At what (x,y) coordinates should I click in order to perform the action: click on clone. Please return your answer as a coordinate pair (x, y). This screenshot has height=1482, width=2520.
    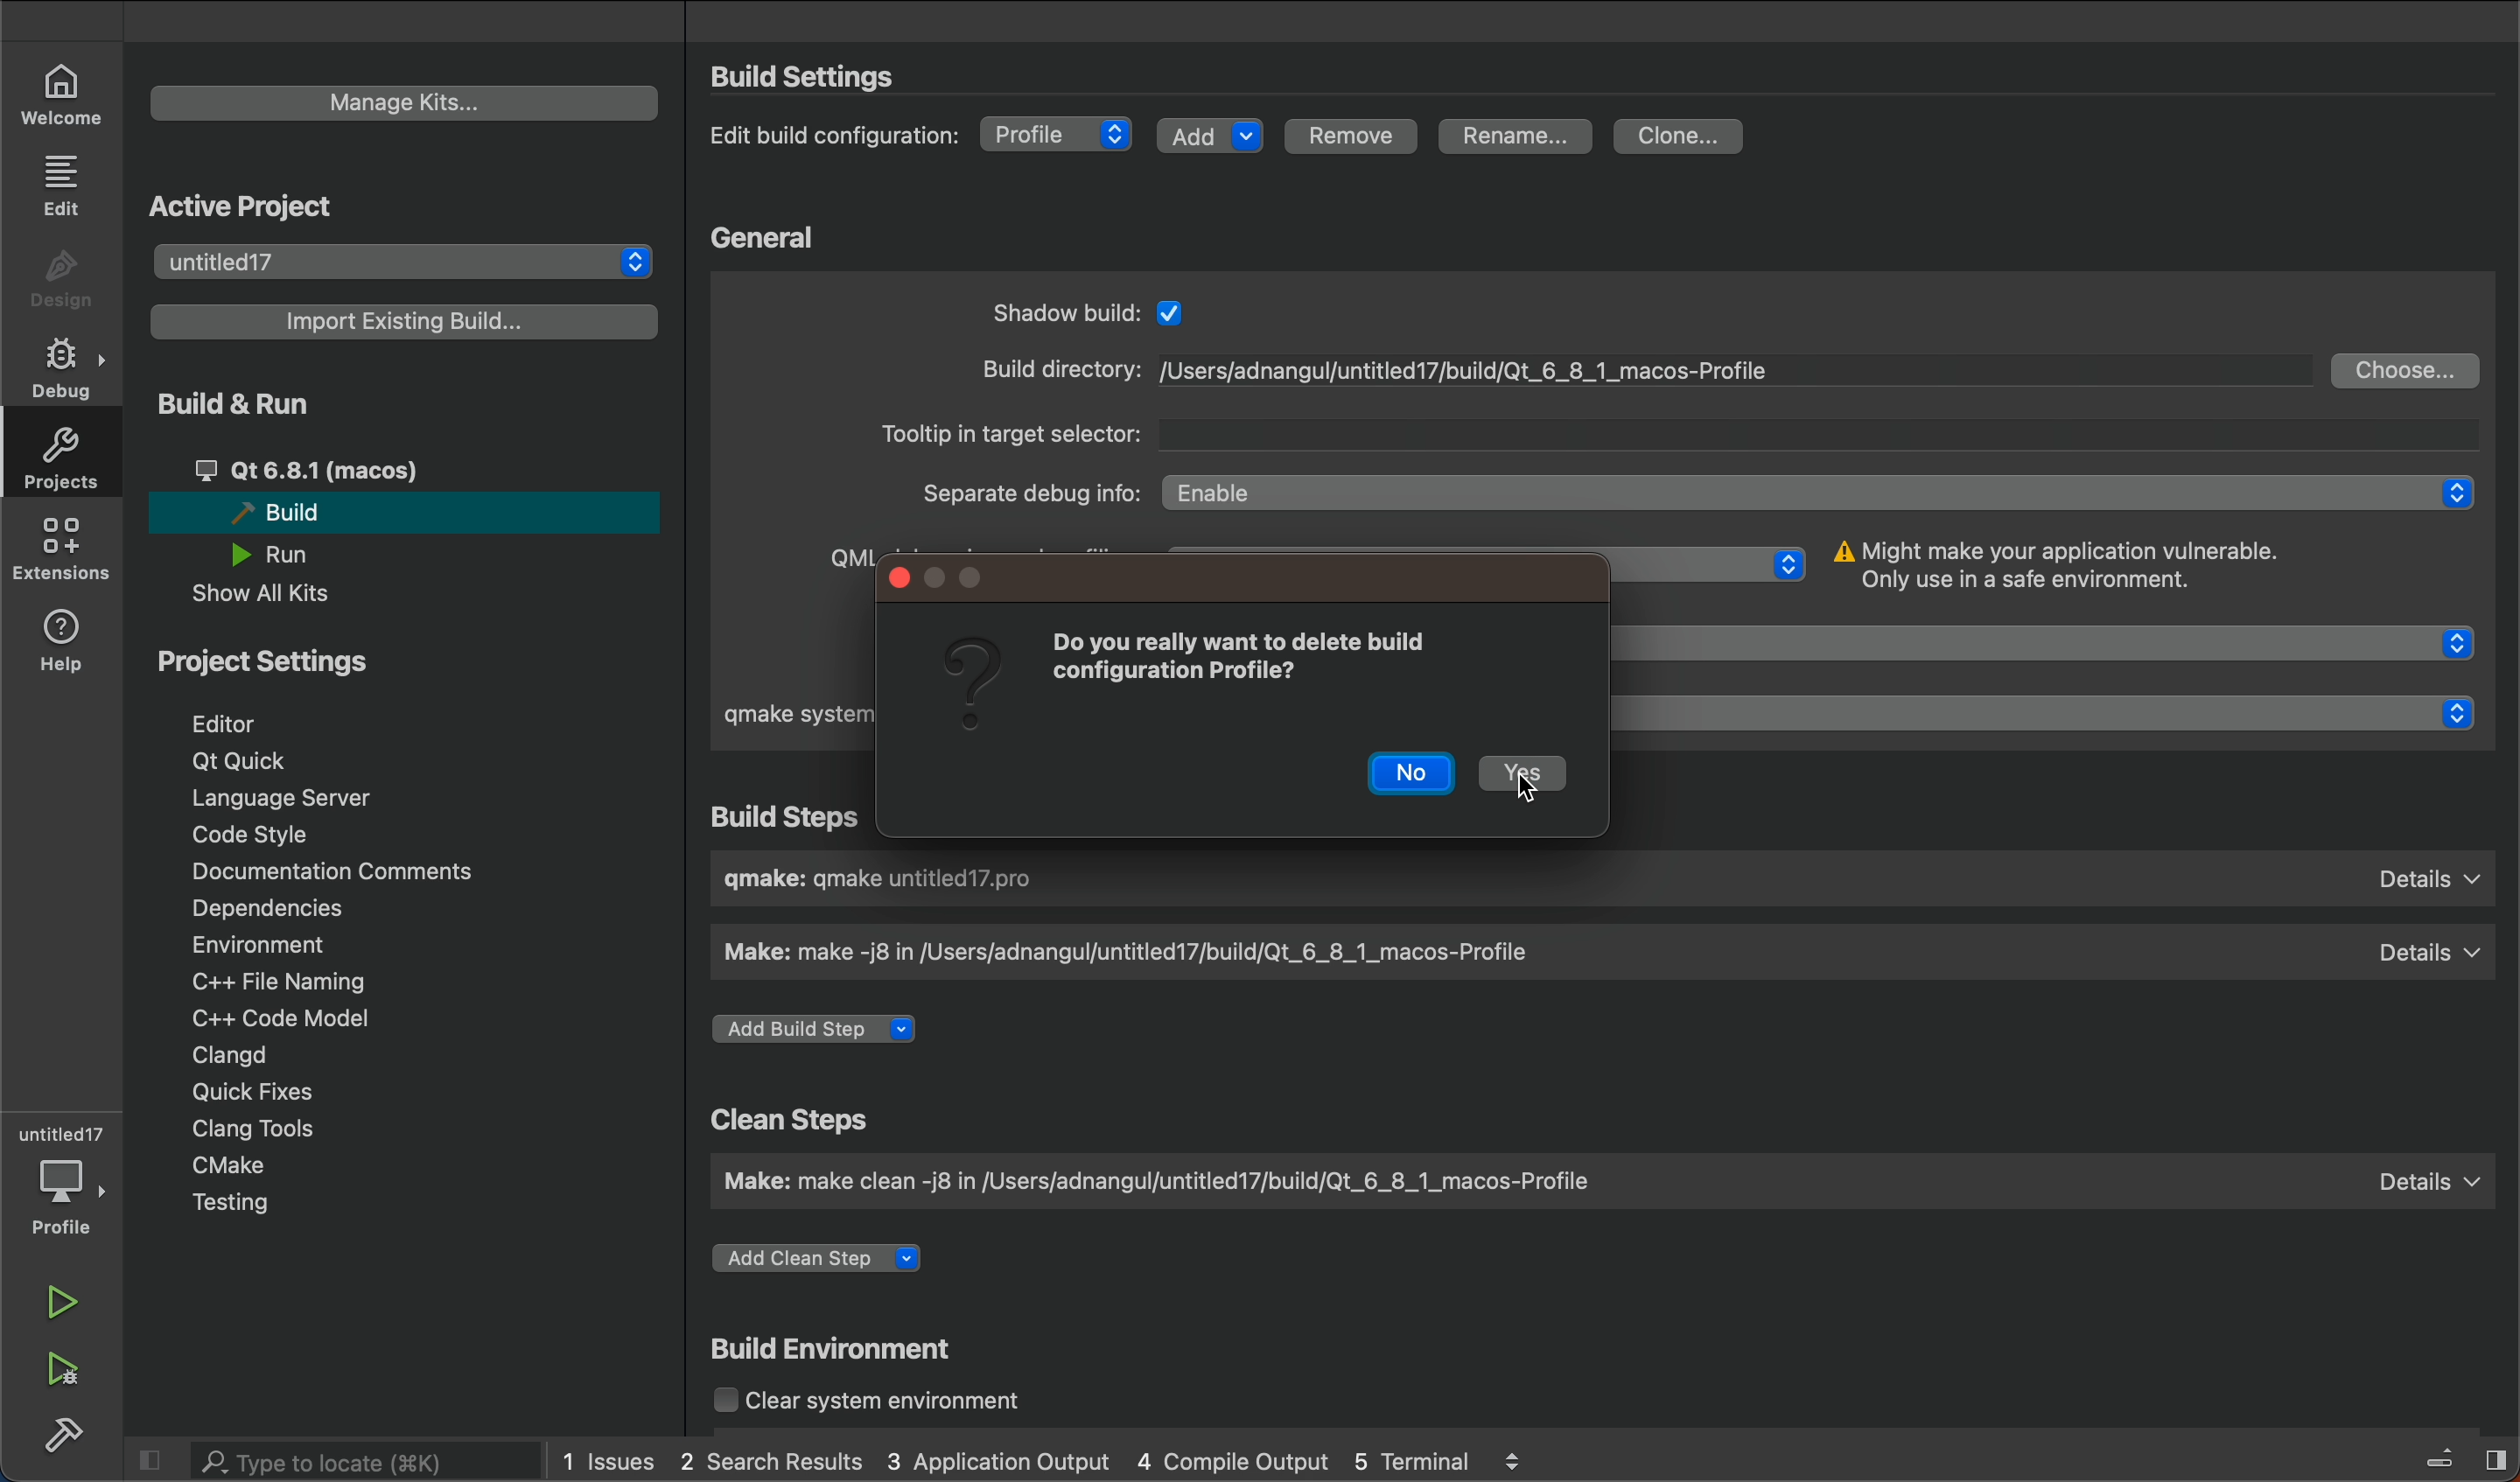
    Looking at the image, I should click on (1683, 136).